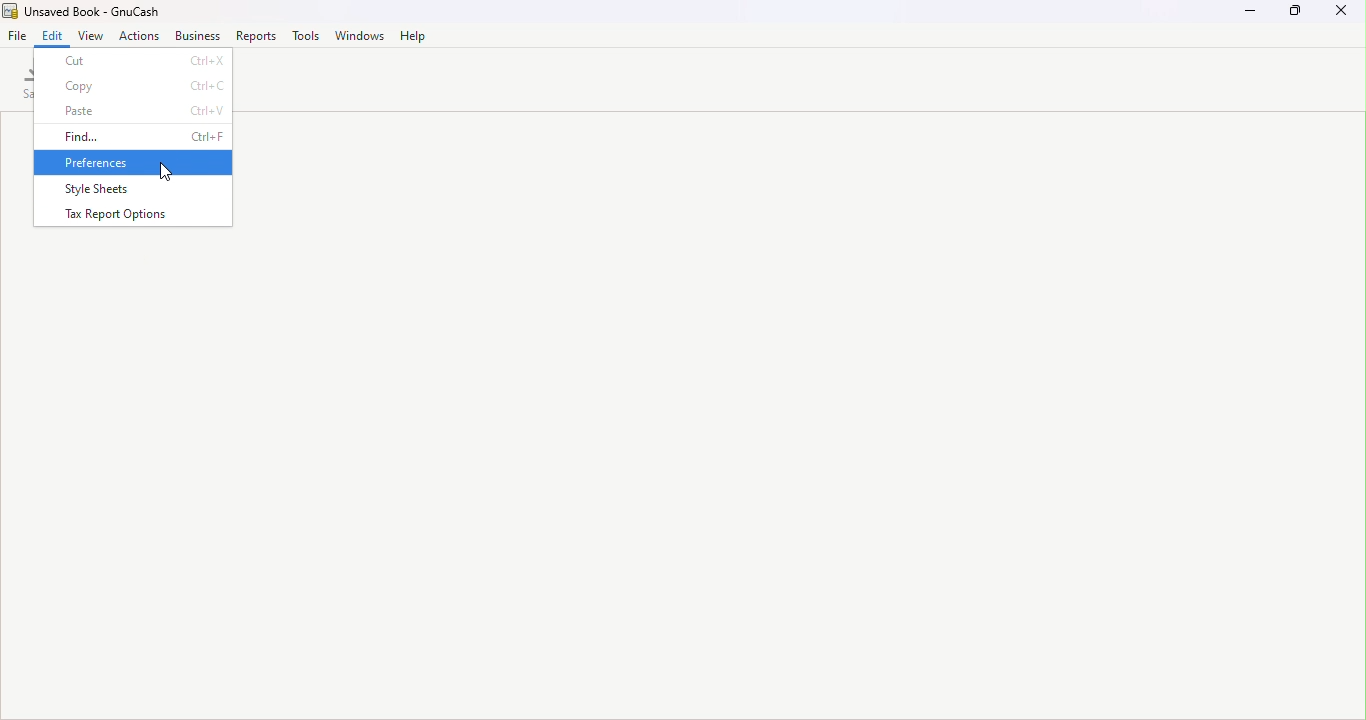  Describe the element at coordinates (360, 36) in the screenshot. I see `Window` at that location.